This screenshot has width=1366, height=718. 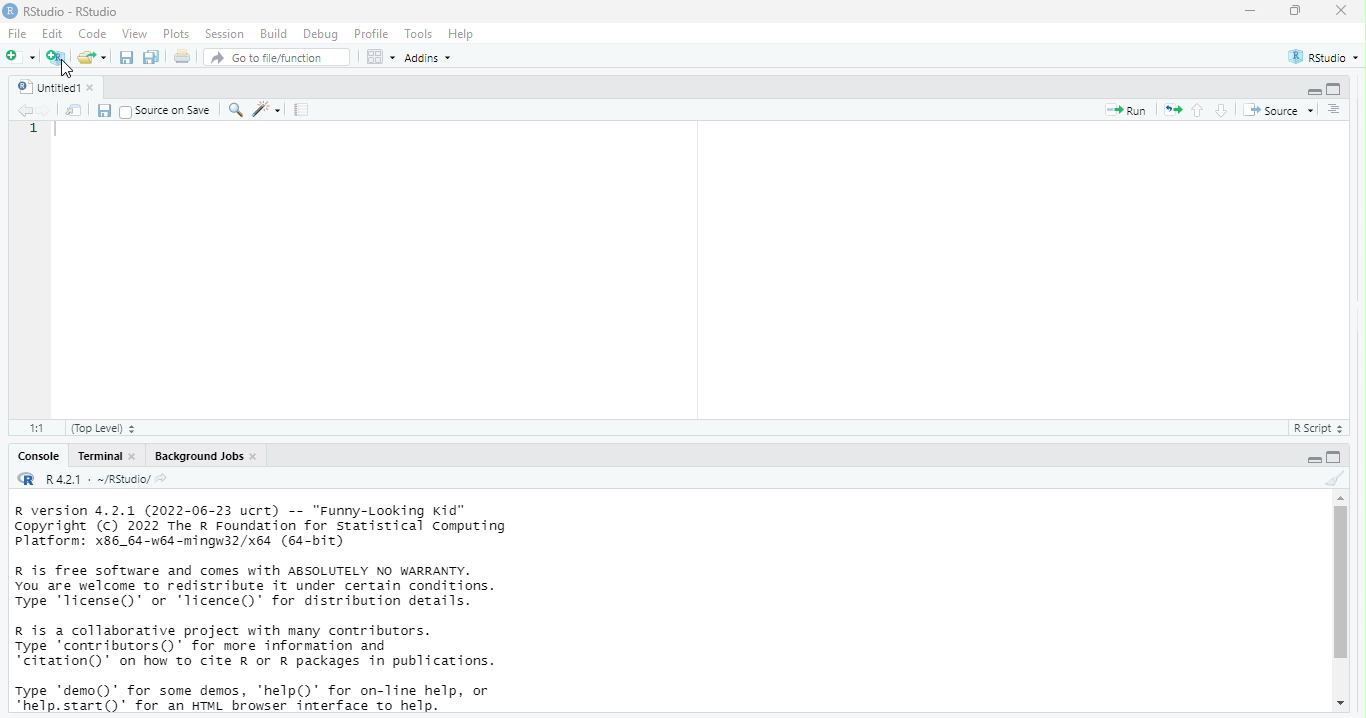 What do you see at coordinates (1251, 11) in the screenshot?
I see `minimize` at bounding box center [1251, 11].